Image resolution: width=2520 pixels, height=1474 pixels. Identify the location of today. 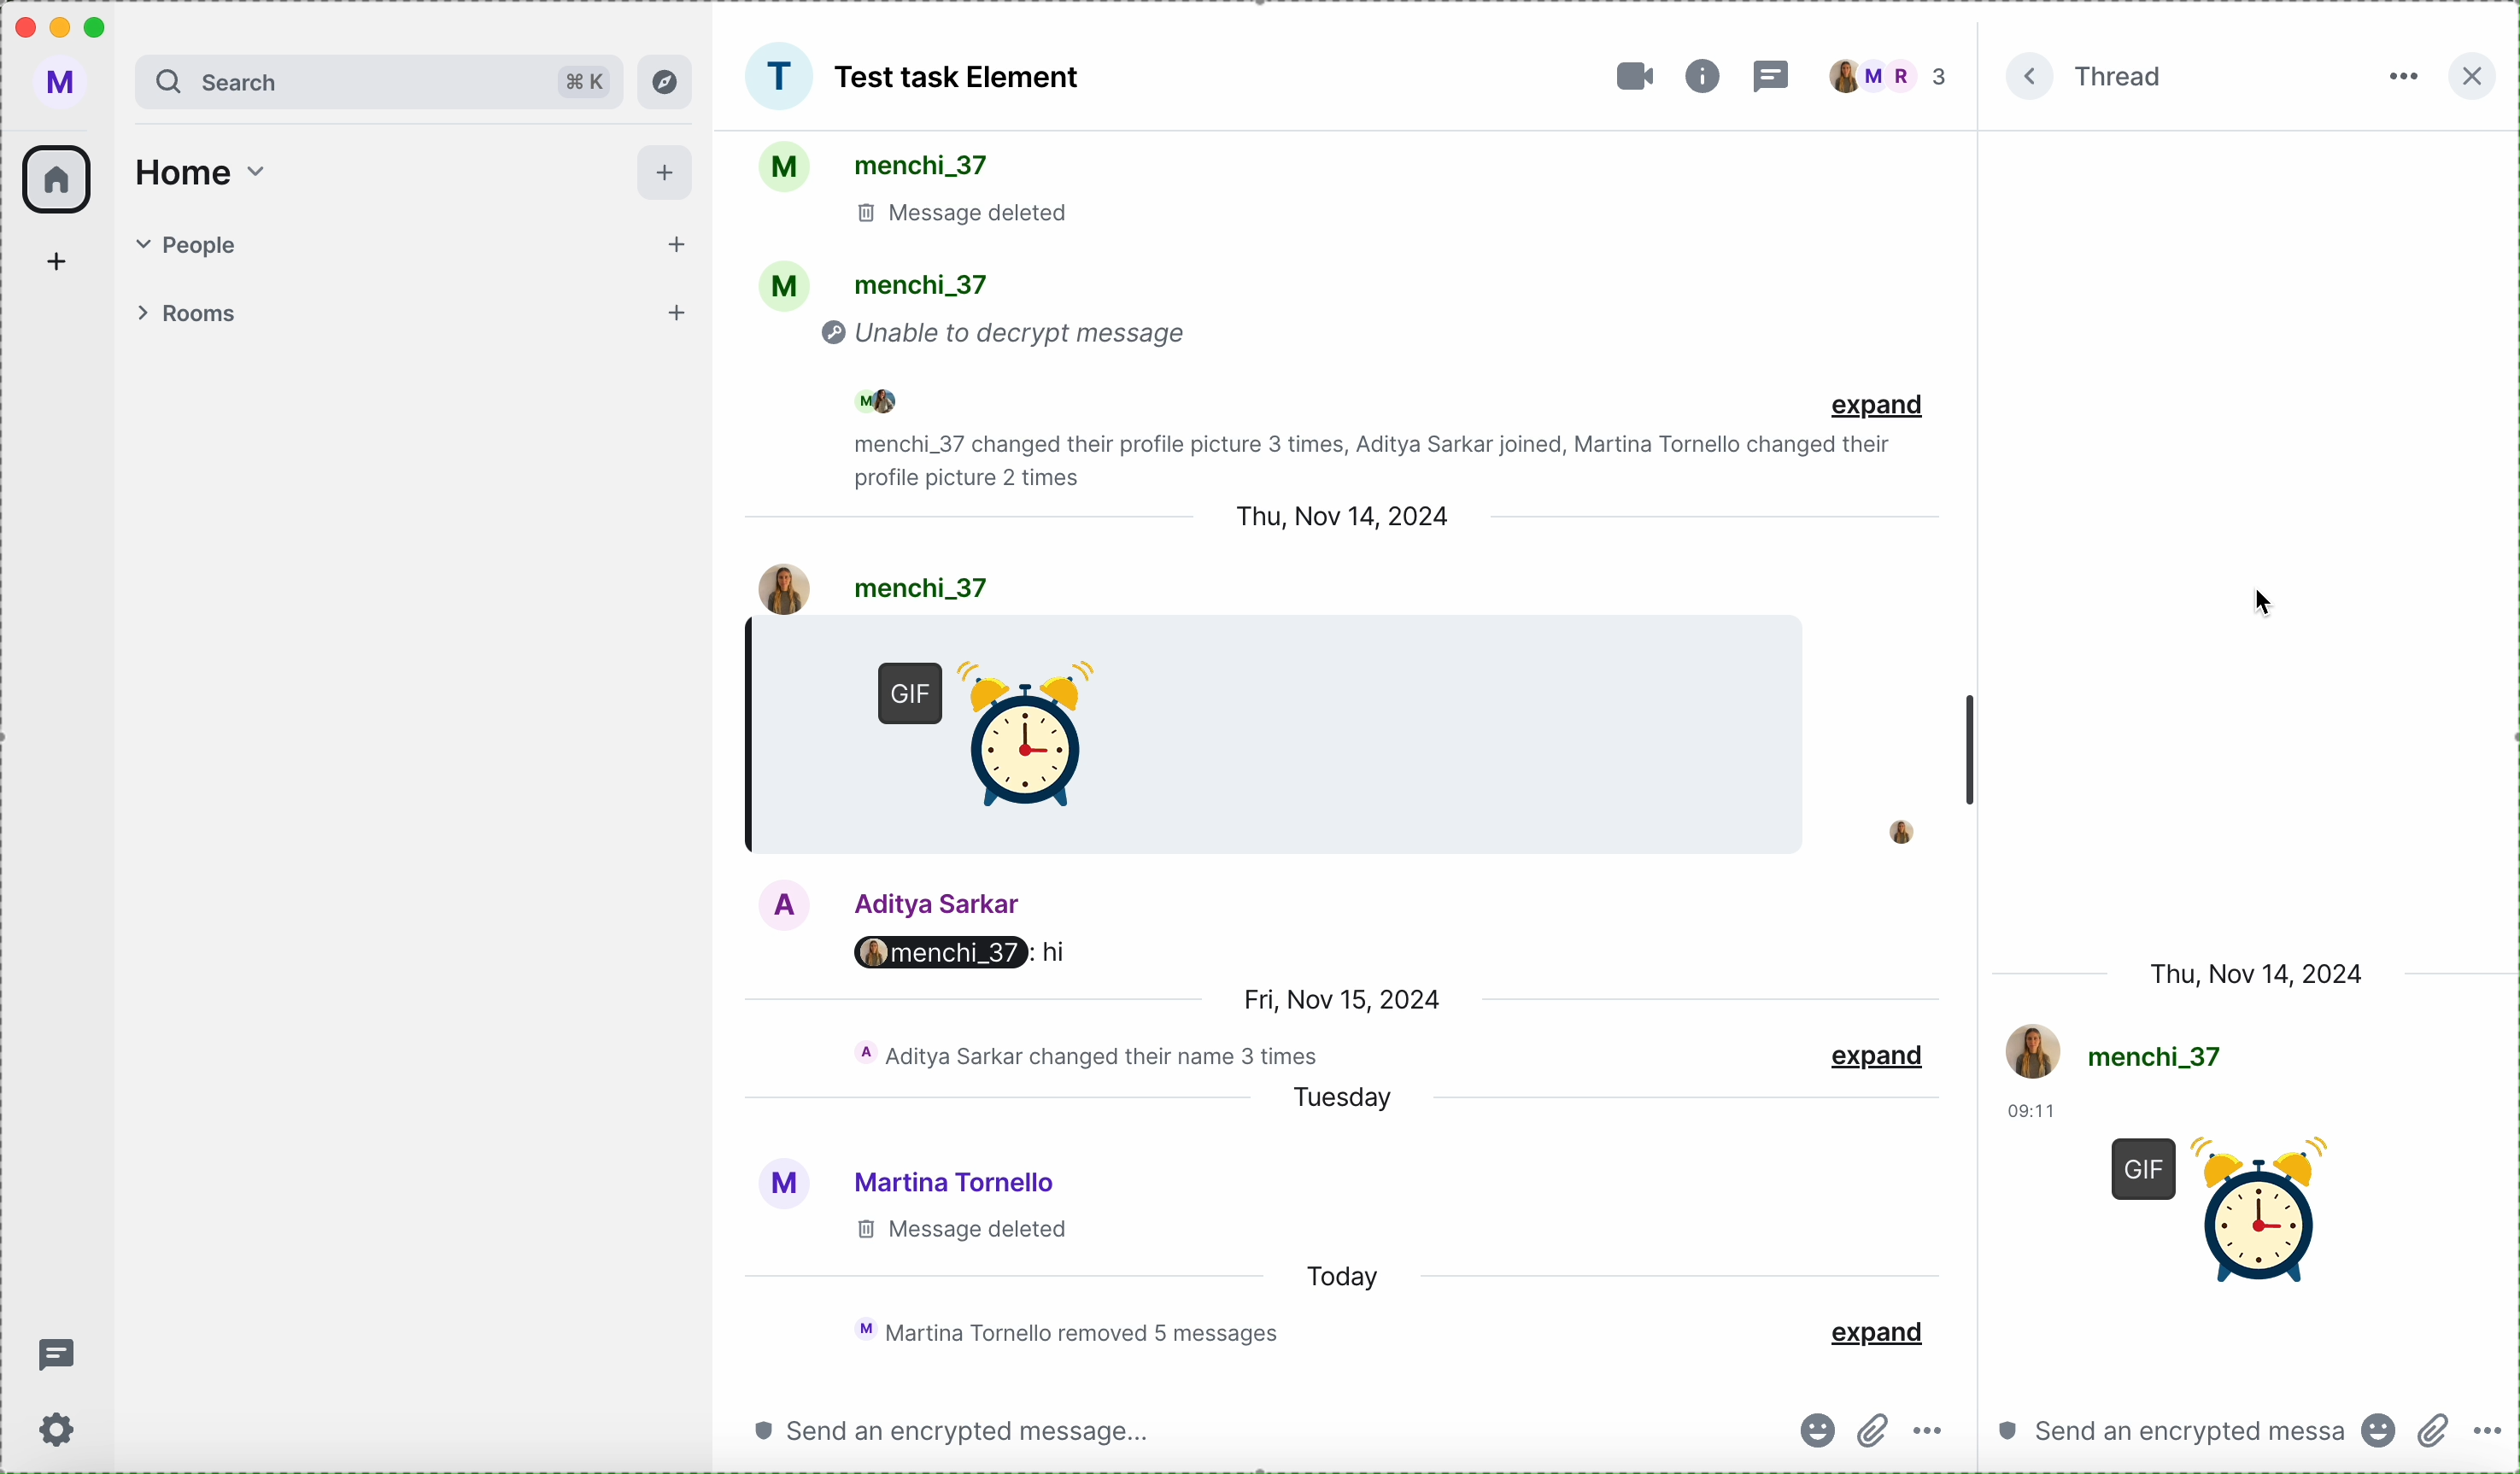
(1354, 1276).